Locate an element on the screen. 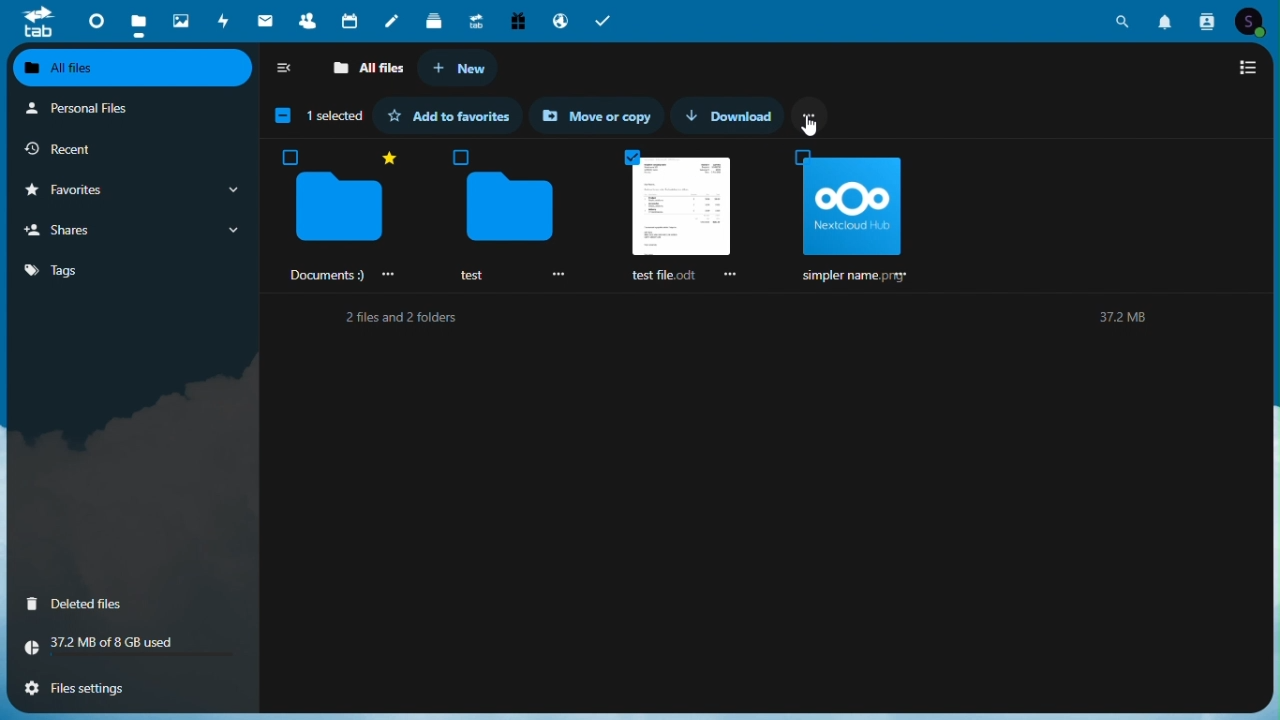 Image resolution: width=1280 pixels, height=720 pixels. Selected files is located at coordinates (686, 214).